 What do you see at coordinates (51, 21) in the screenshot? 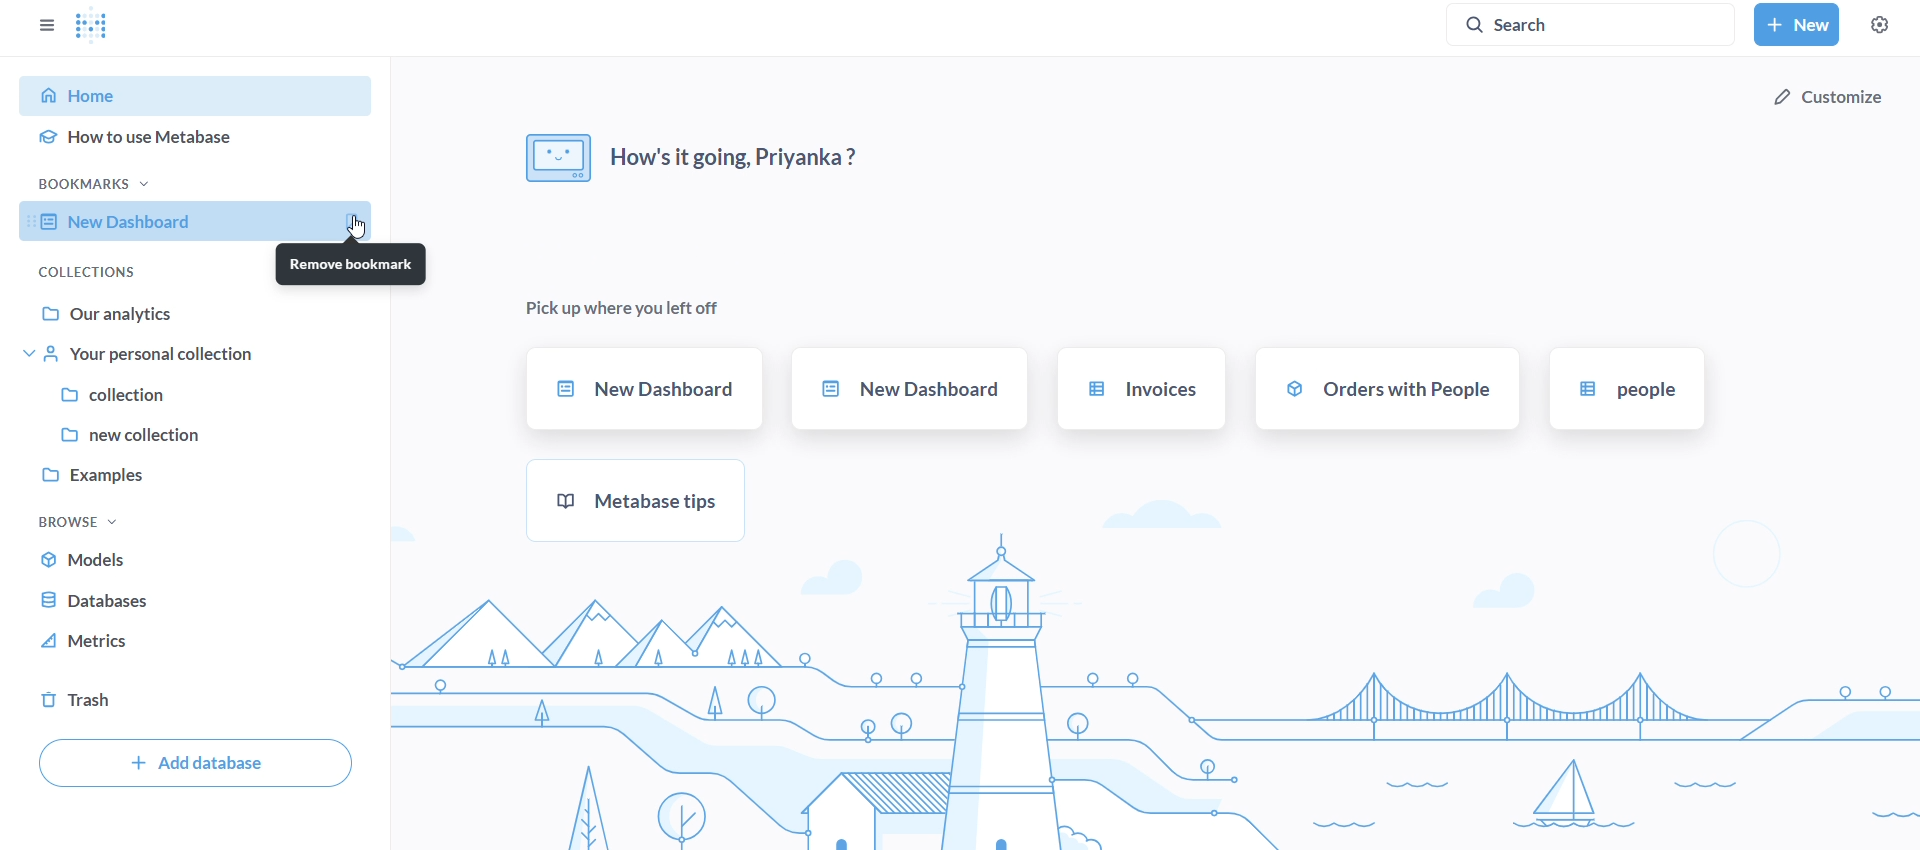
I see `close sidebar` at bounding box center [51, 21].